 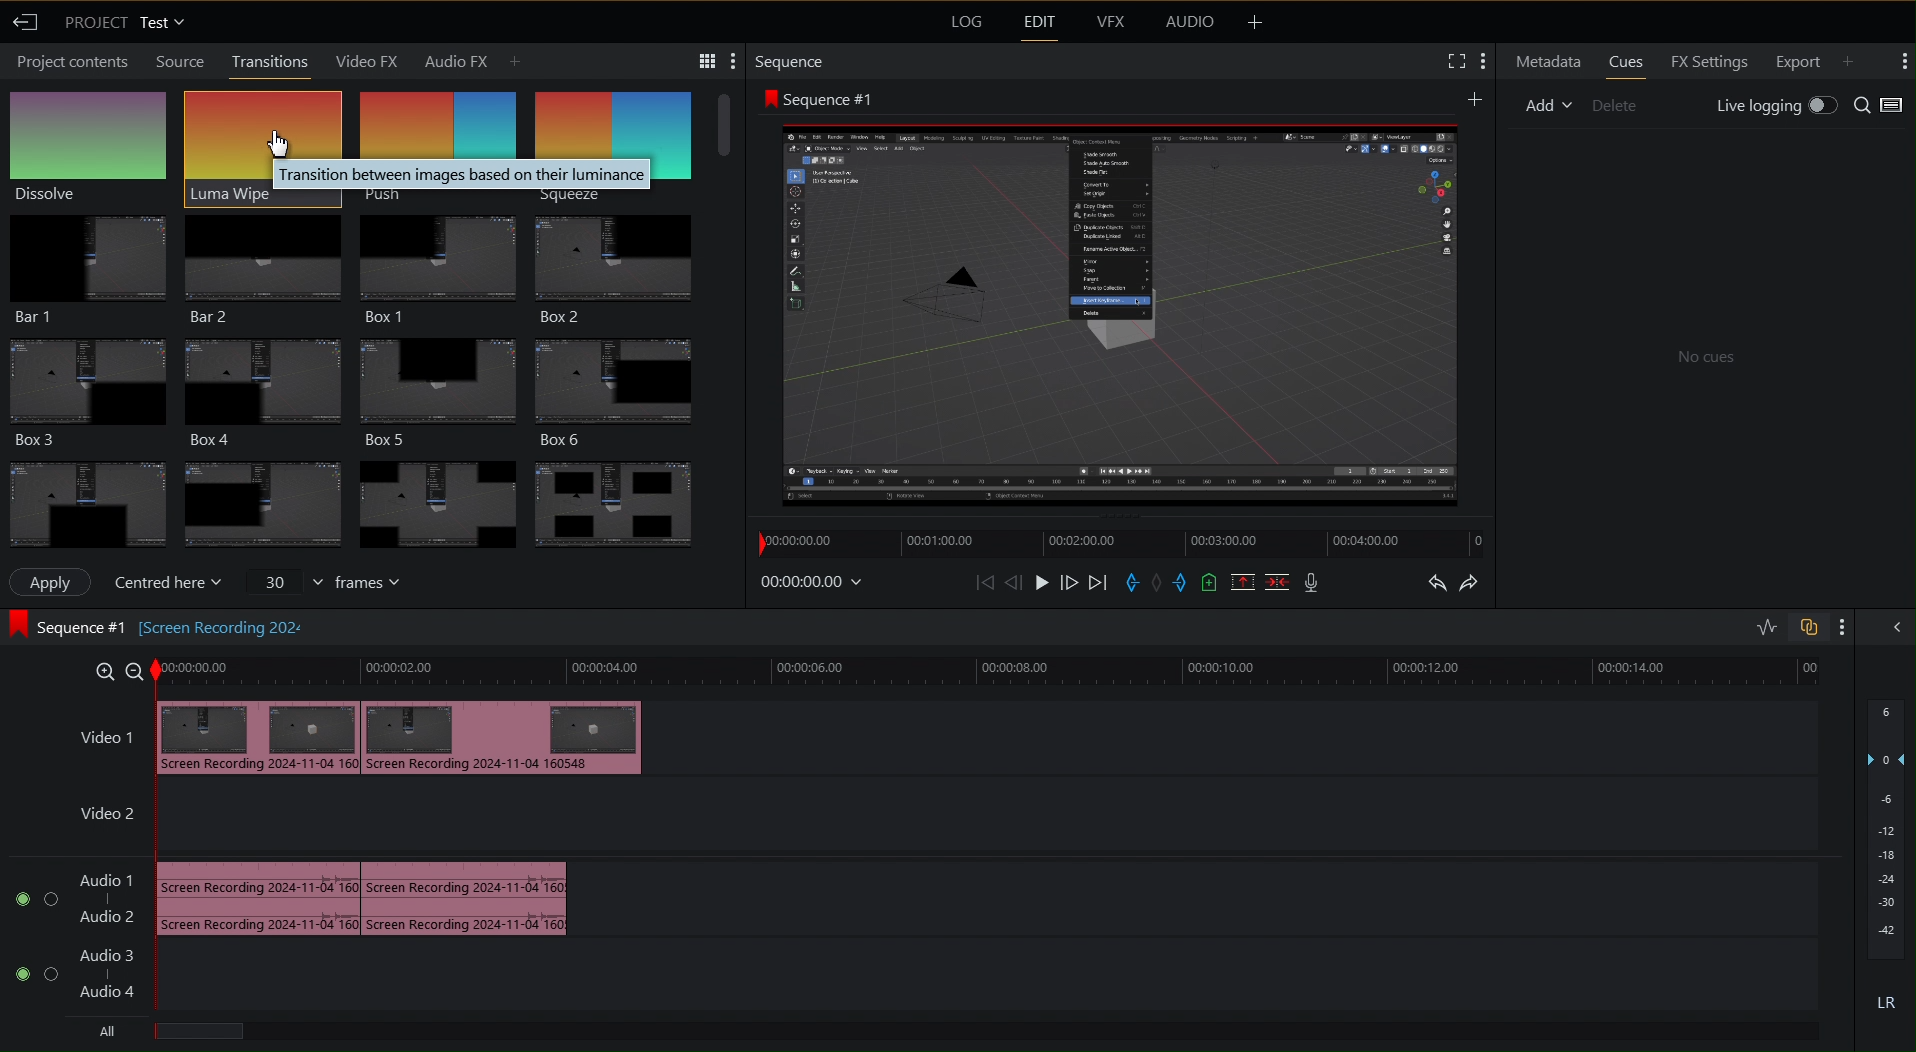 What do you see at coordinates (1278, 582) in the screenshot?
I see `Delete/Cut` at bounding box center [1278, 582].